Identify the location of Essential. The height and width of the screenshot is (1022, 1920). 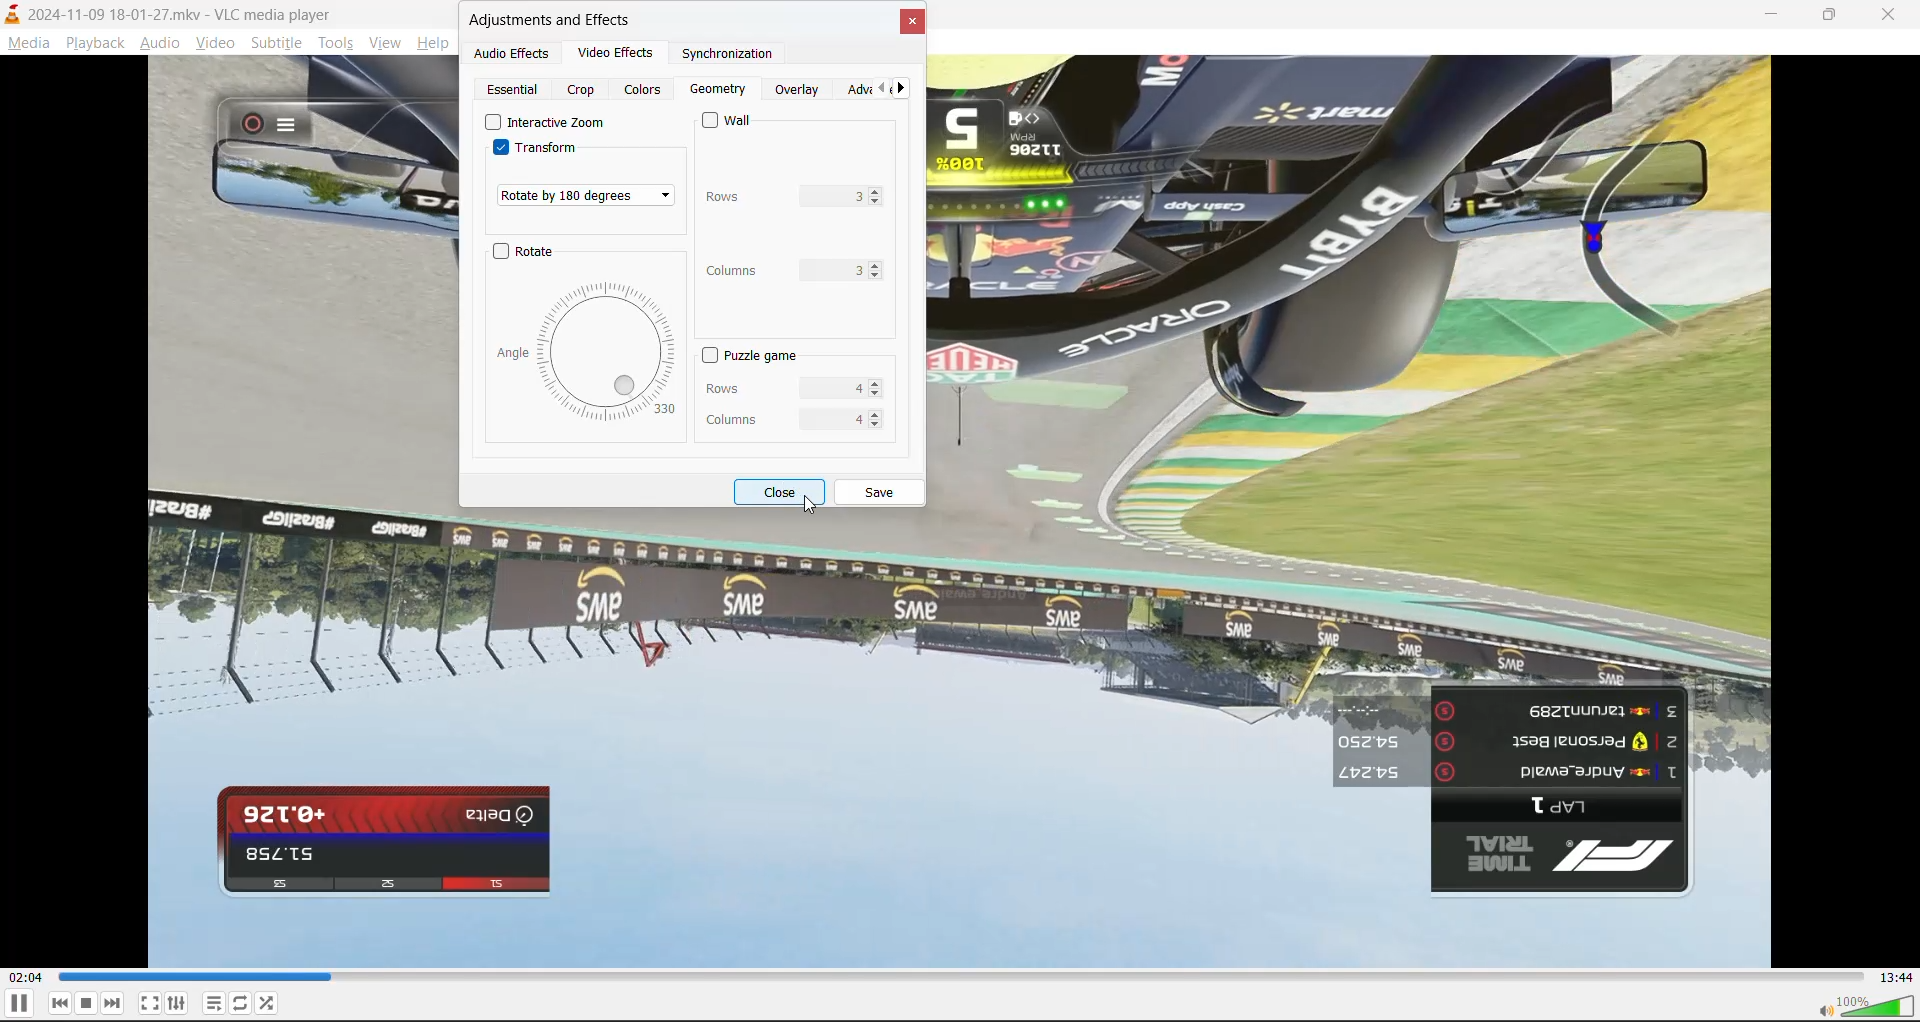
(514, 89).